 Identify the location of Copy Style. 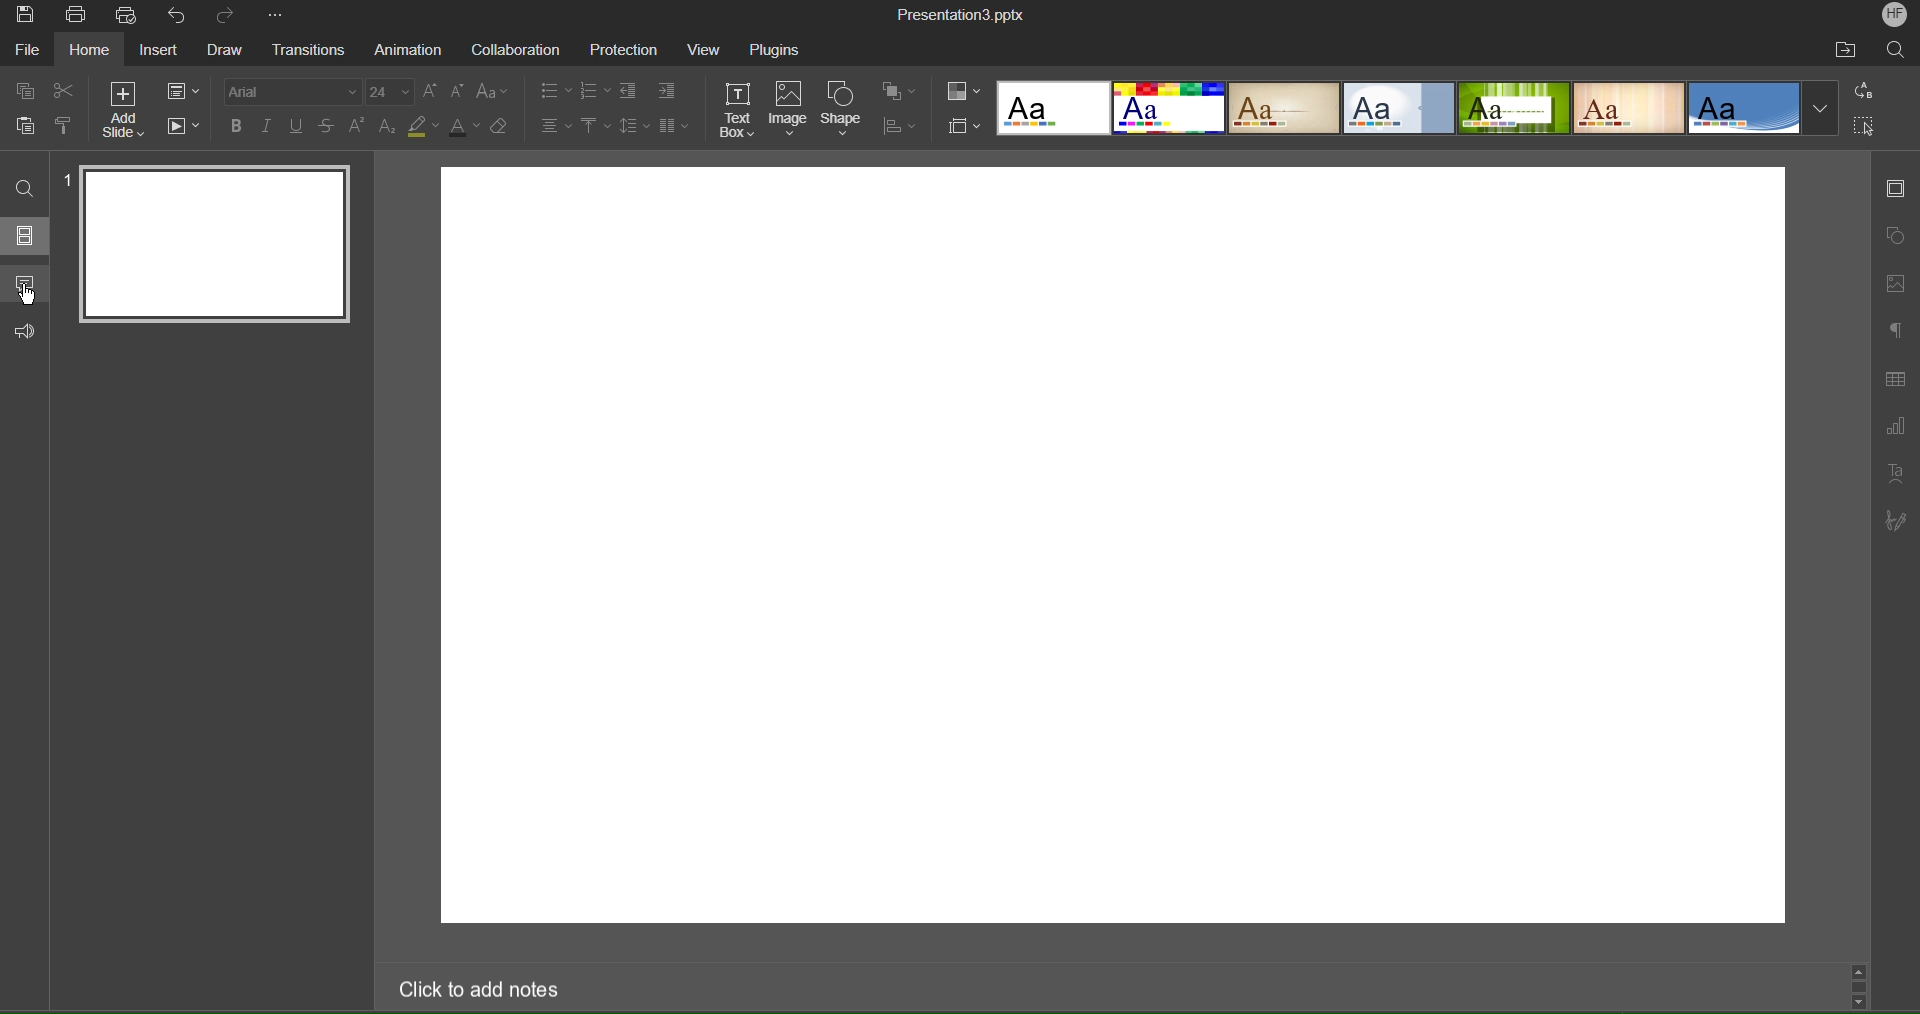
(62, 126).